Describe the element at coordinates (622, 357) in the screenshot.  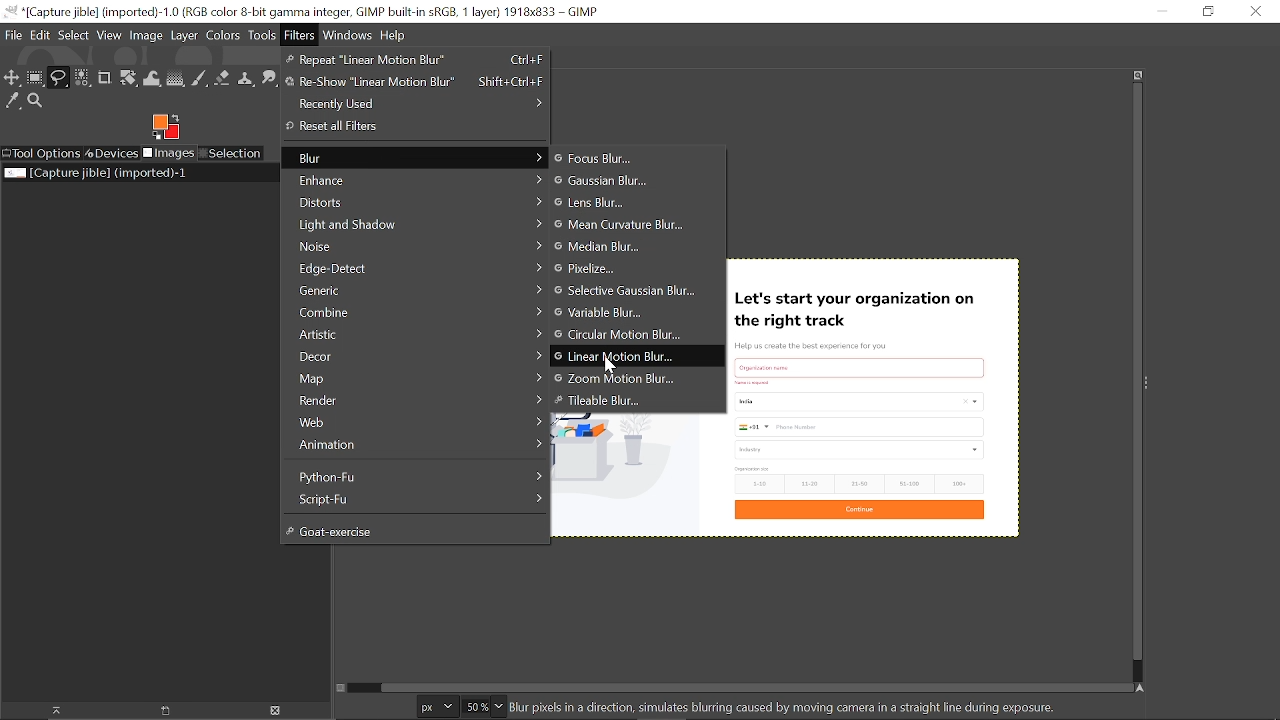
I see `Linear motion blur` at that location.